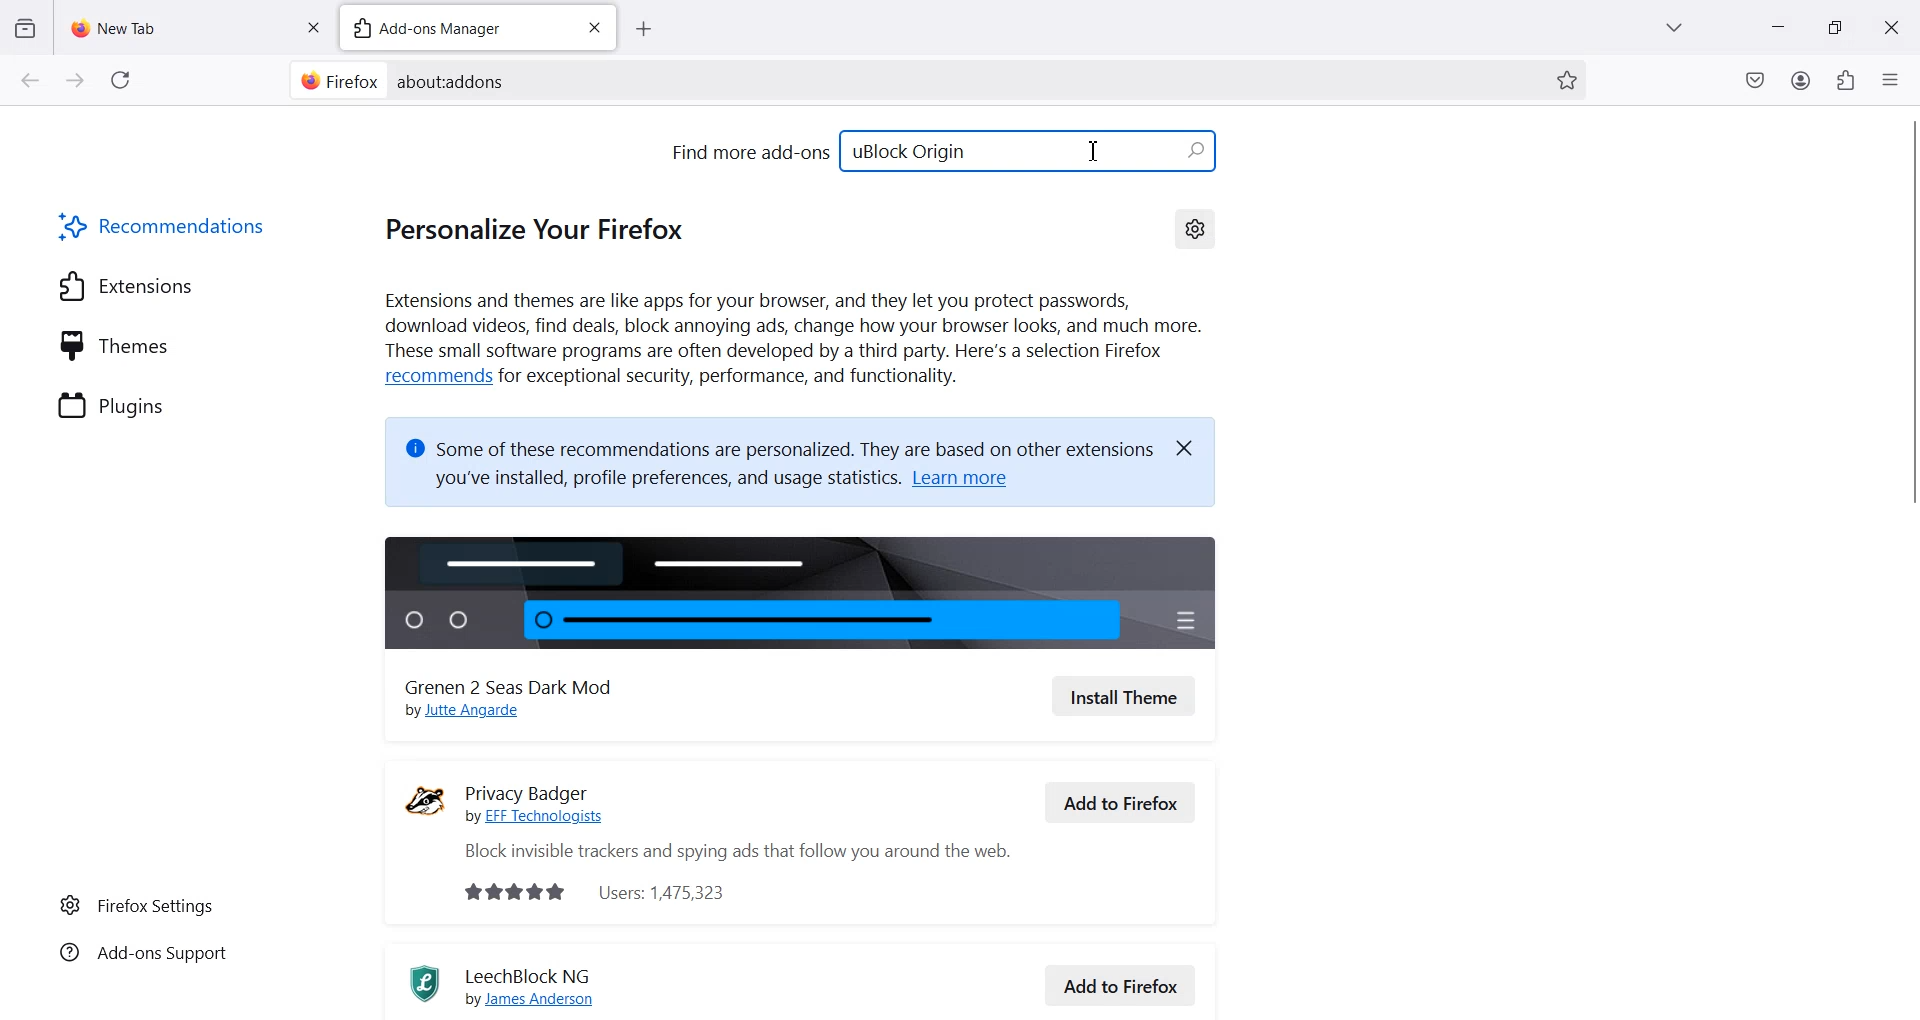 Image resolution: width=1920 pixels, height=1020 pixels. What do you see at coordinates (521, 683) in the screenshot?
I see `Grenen 2 Seas Dark Mod` at bounding box center [521, 683].